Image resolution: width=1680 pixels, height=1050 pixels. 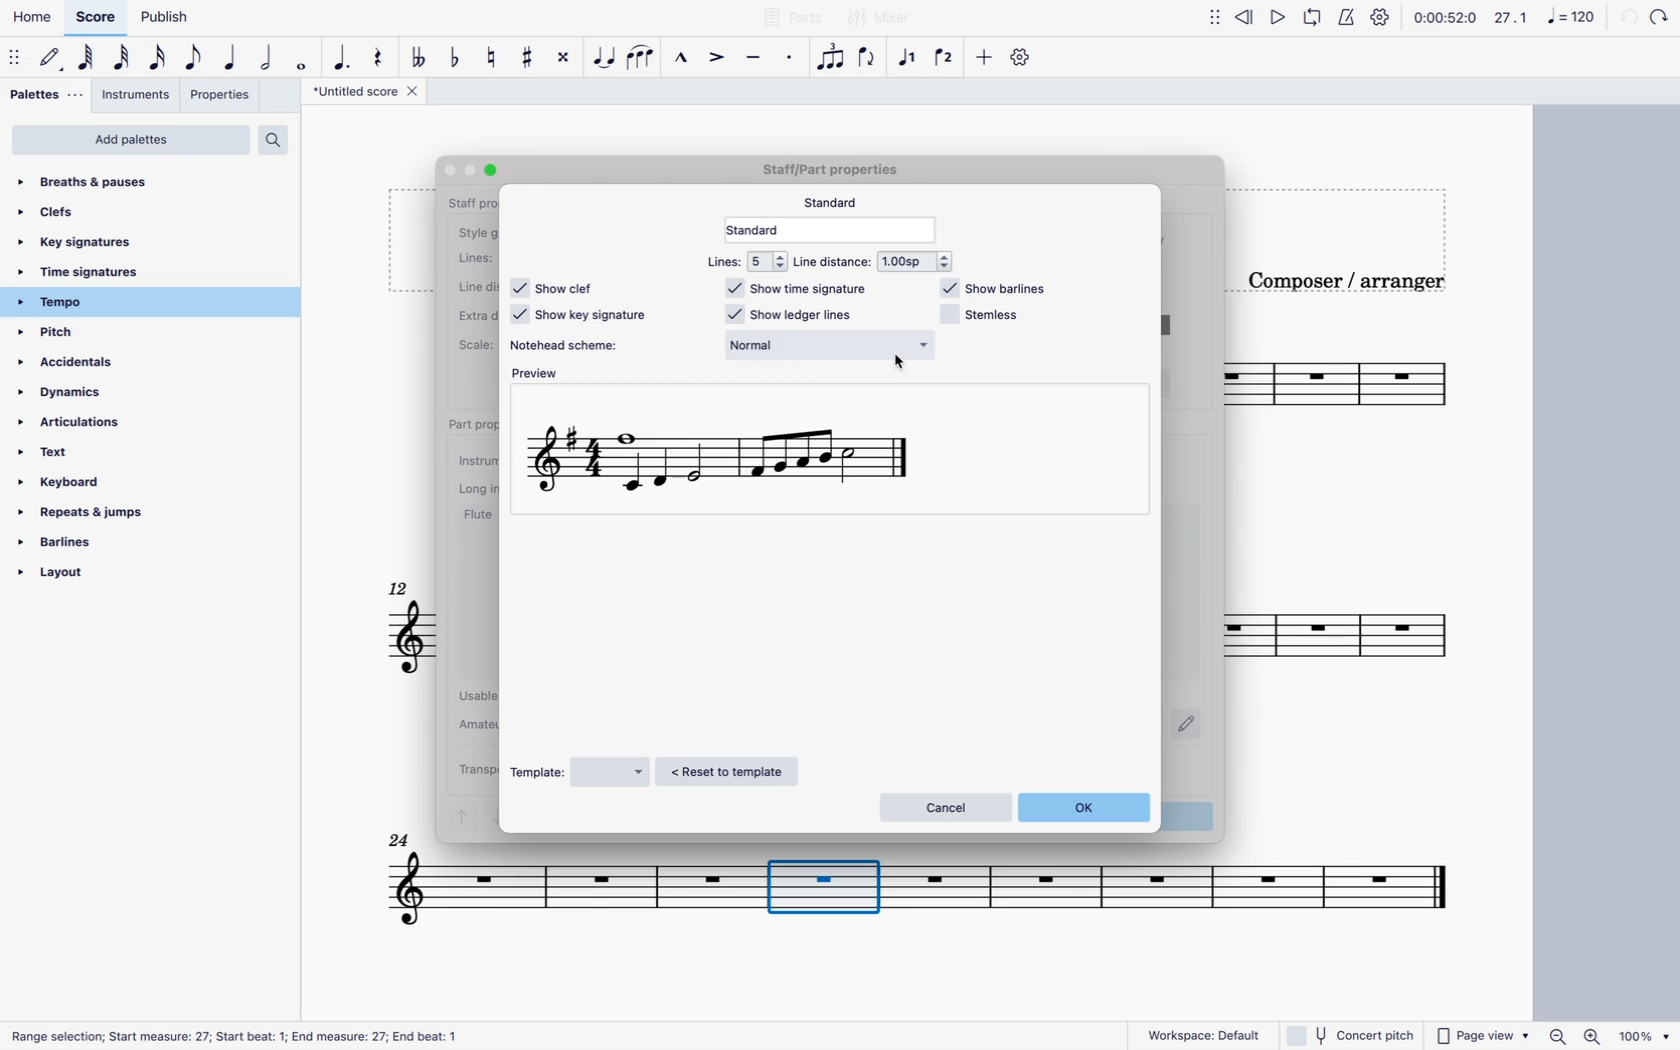 I want to click on layout, so click(x=137, y=573).